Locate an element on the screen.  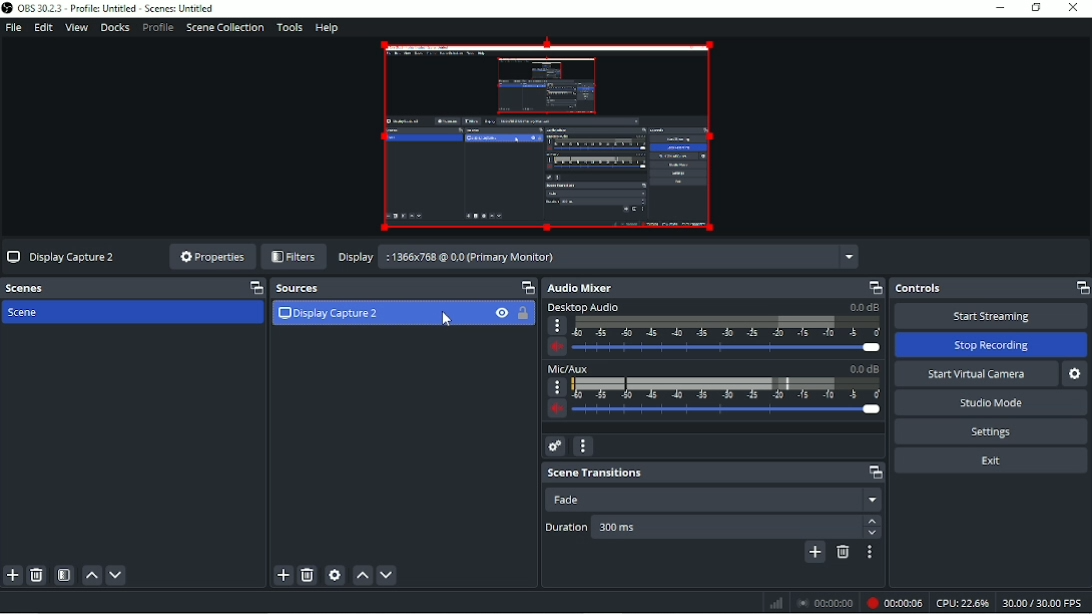
Audio mixer is located at coordinates (712, 288).